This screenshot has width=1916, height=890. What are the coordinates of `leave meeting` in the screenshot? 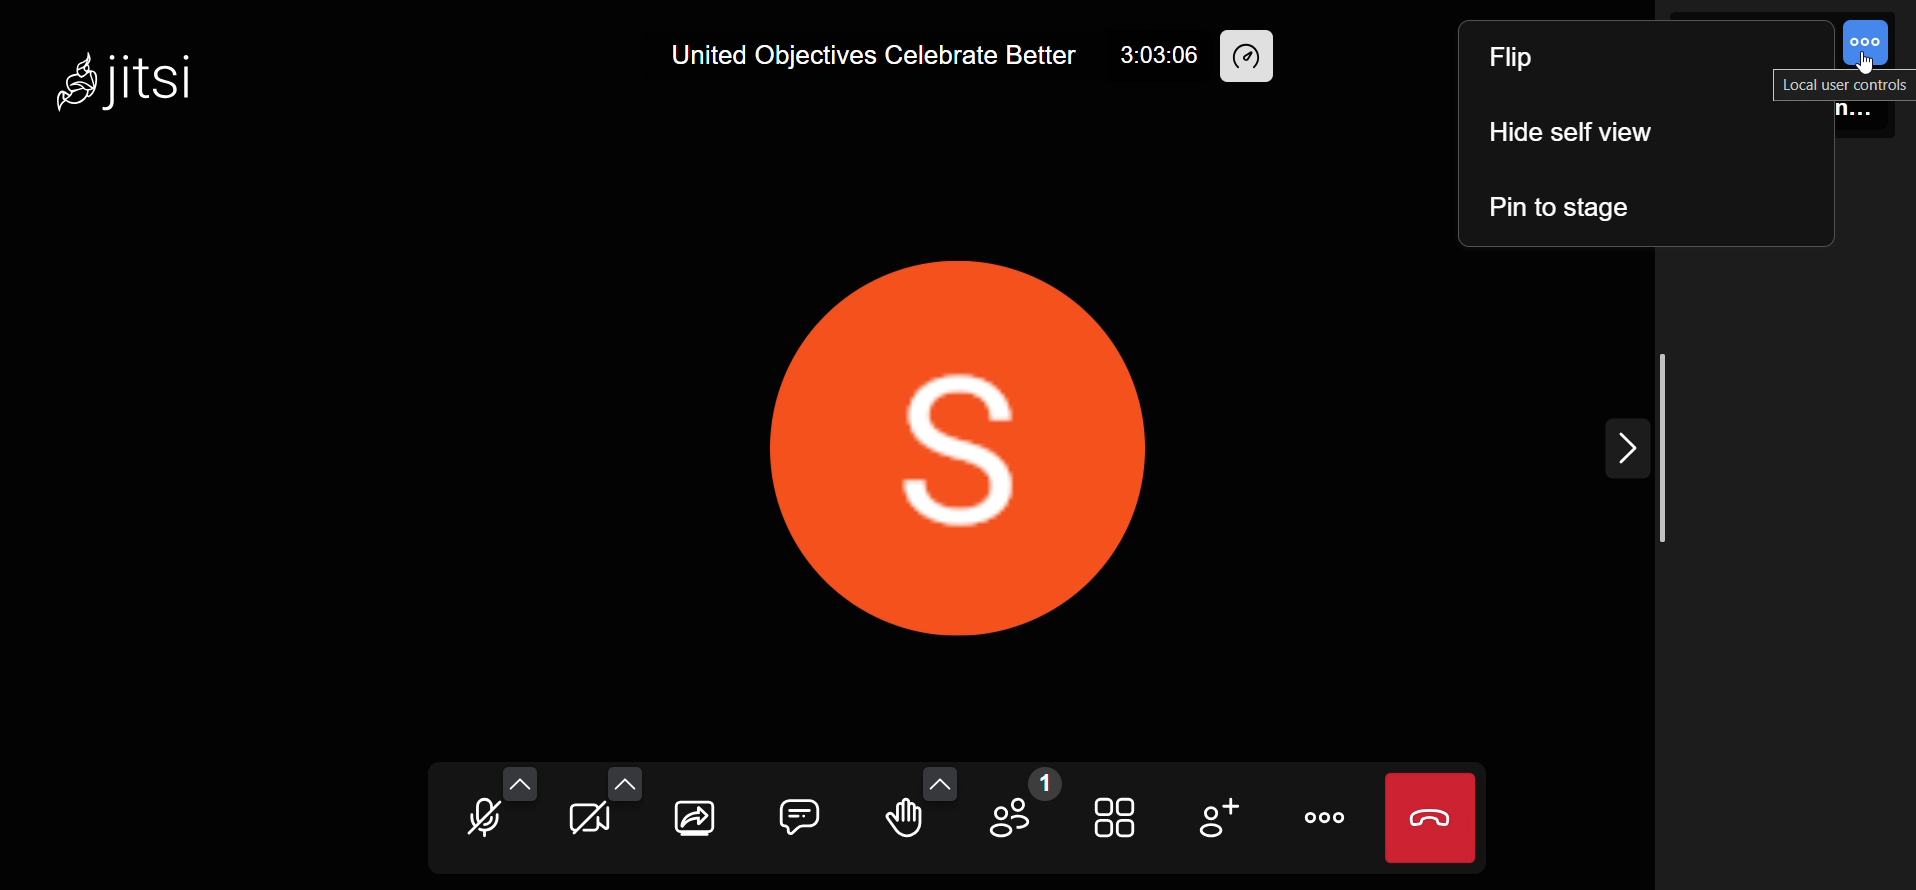 It's located at (1432, 820).